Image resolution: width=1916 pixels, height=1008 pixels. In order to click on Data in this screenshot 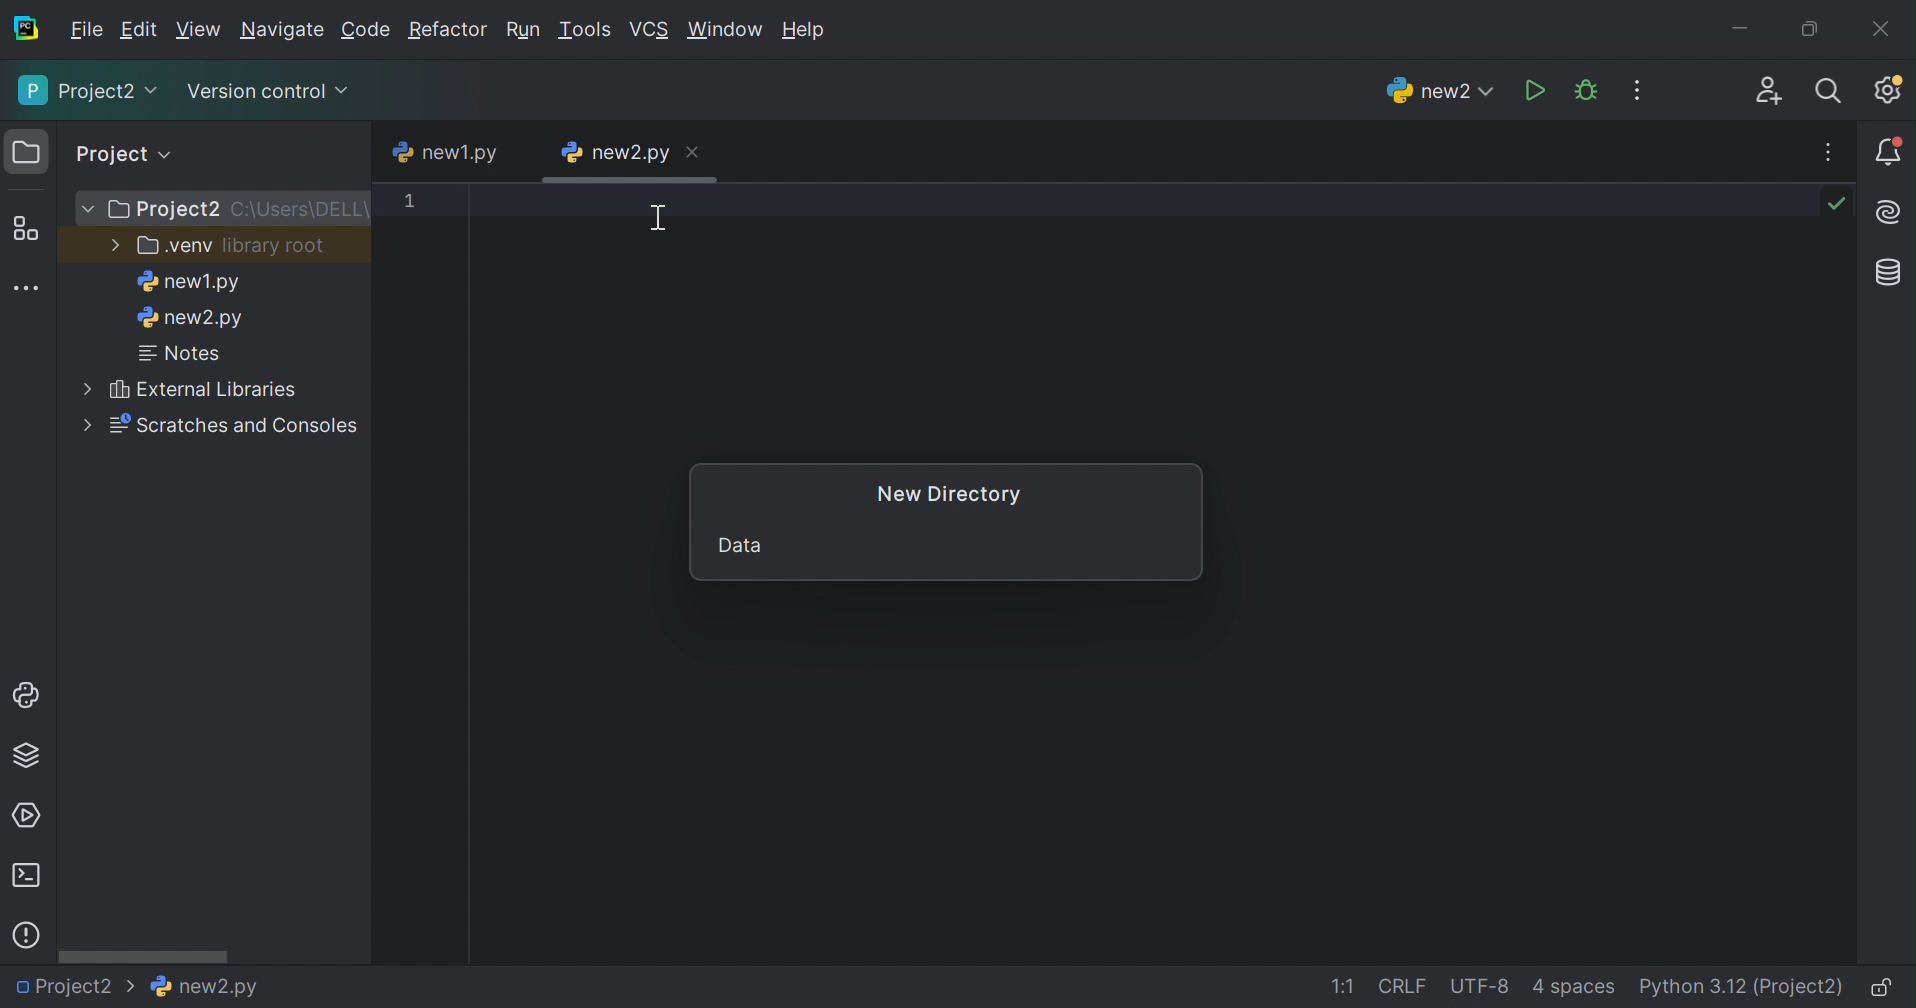, I will do `click(739, 543)`.